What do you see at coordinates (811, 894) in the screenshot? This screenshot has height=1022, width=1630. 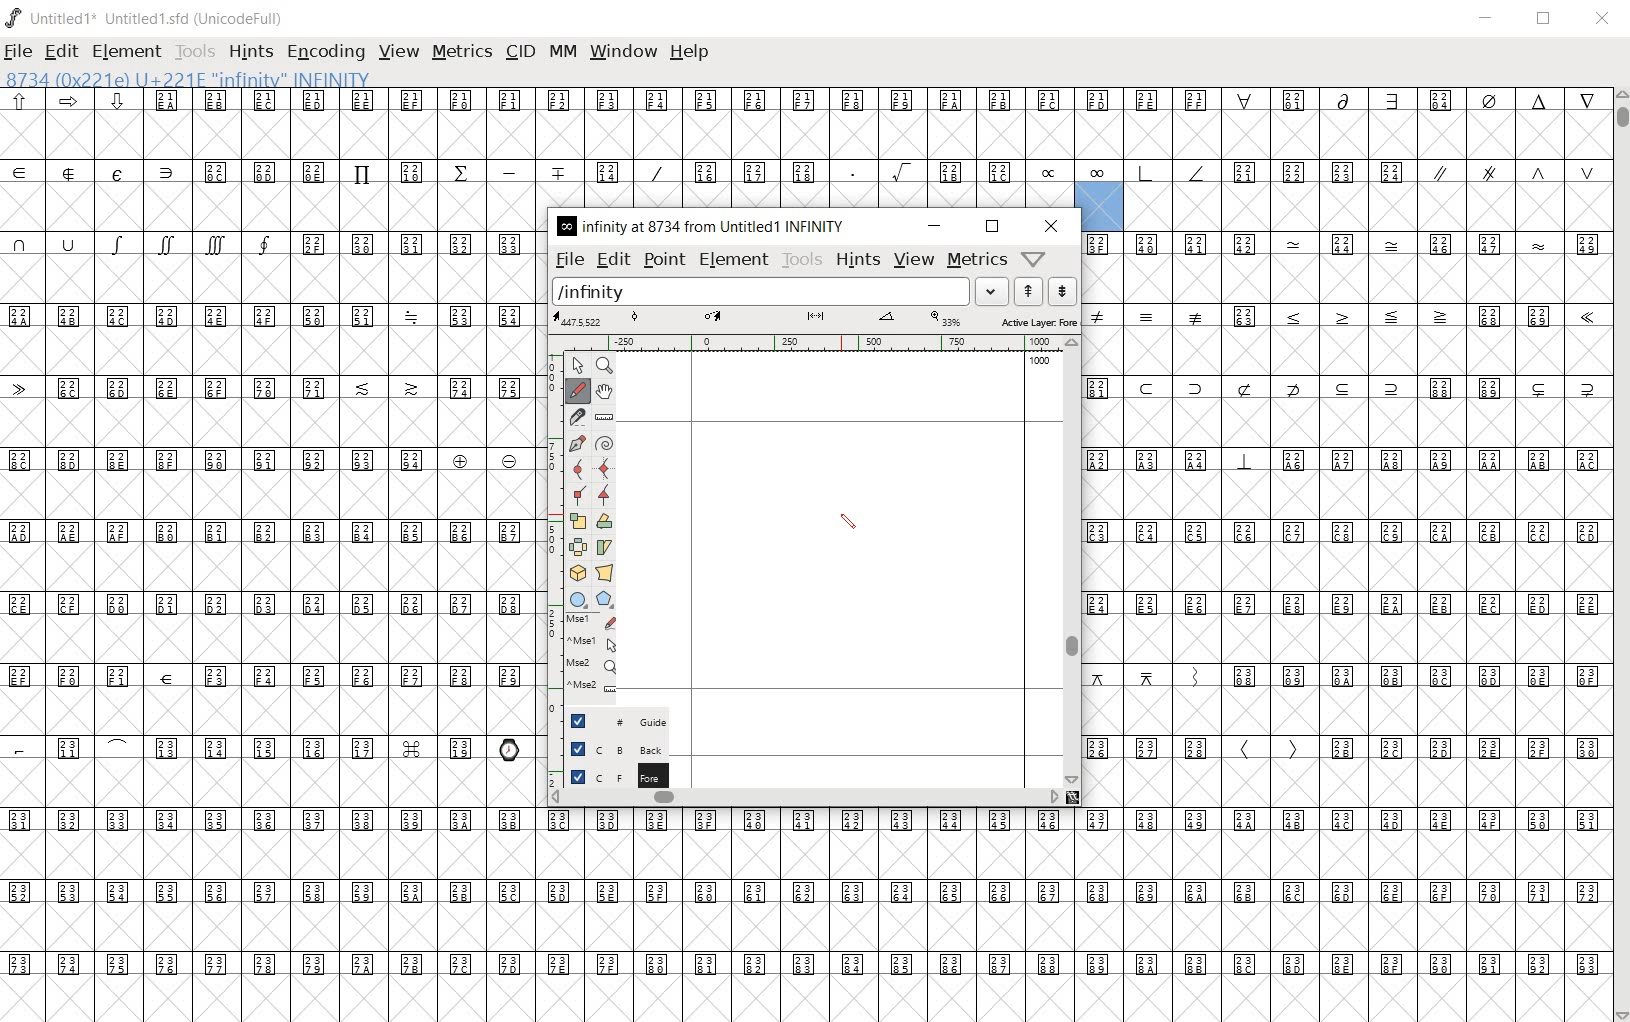 I see `Unicode code points` at bounding box center [811, 894].